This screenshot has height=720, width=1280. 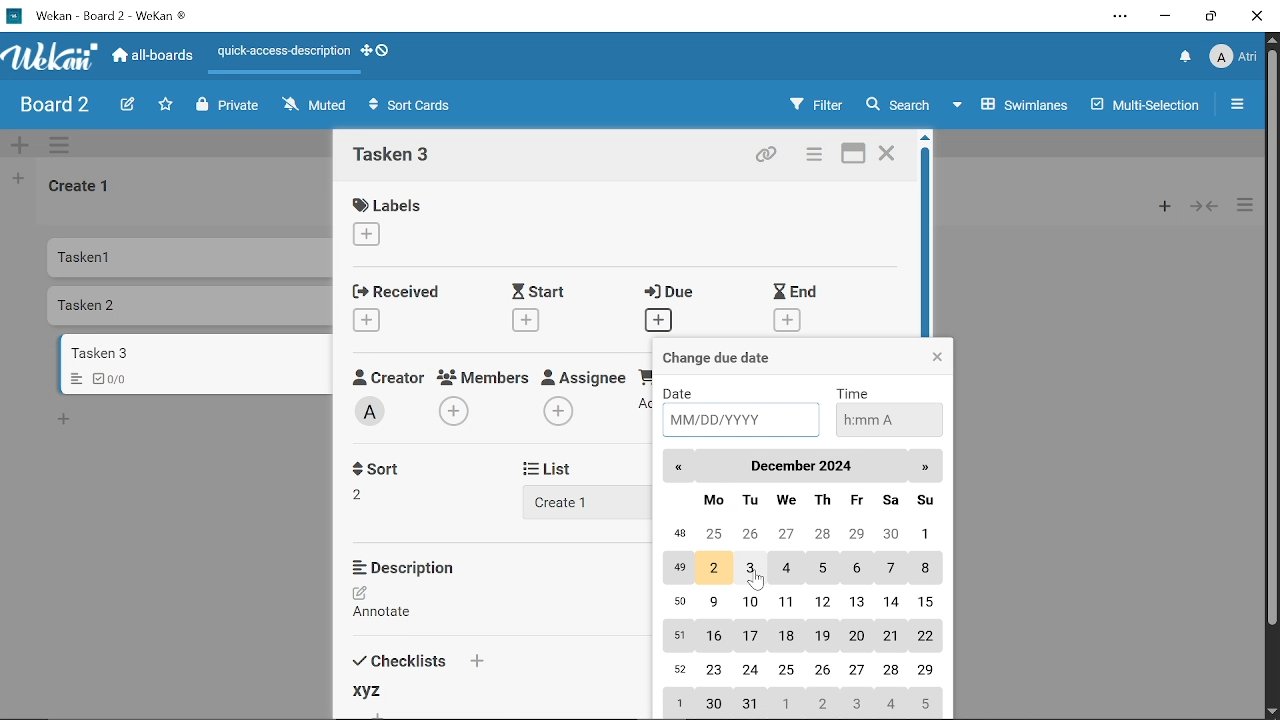 I want to click on Multi-Selecttion, so click(x=1140, y=105).